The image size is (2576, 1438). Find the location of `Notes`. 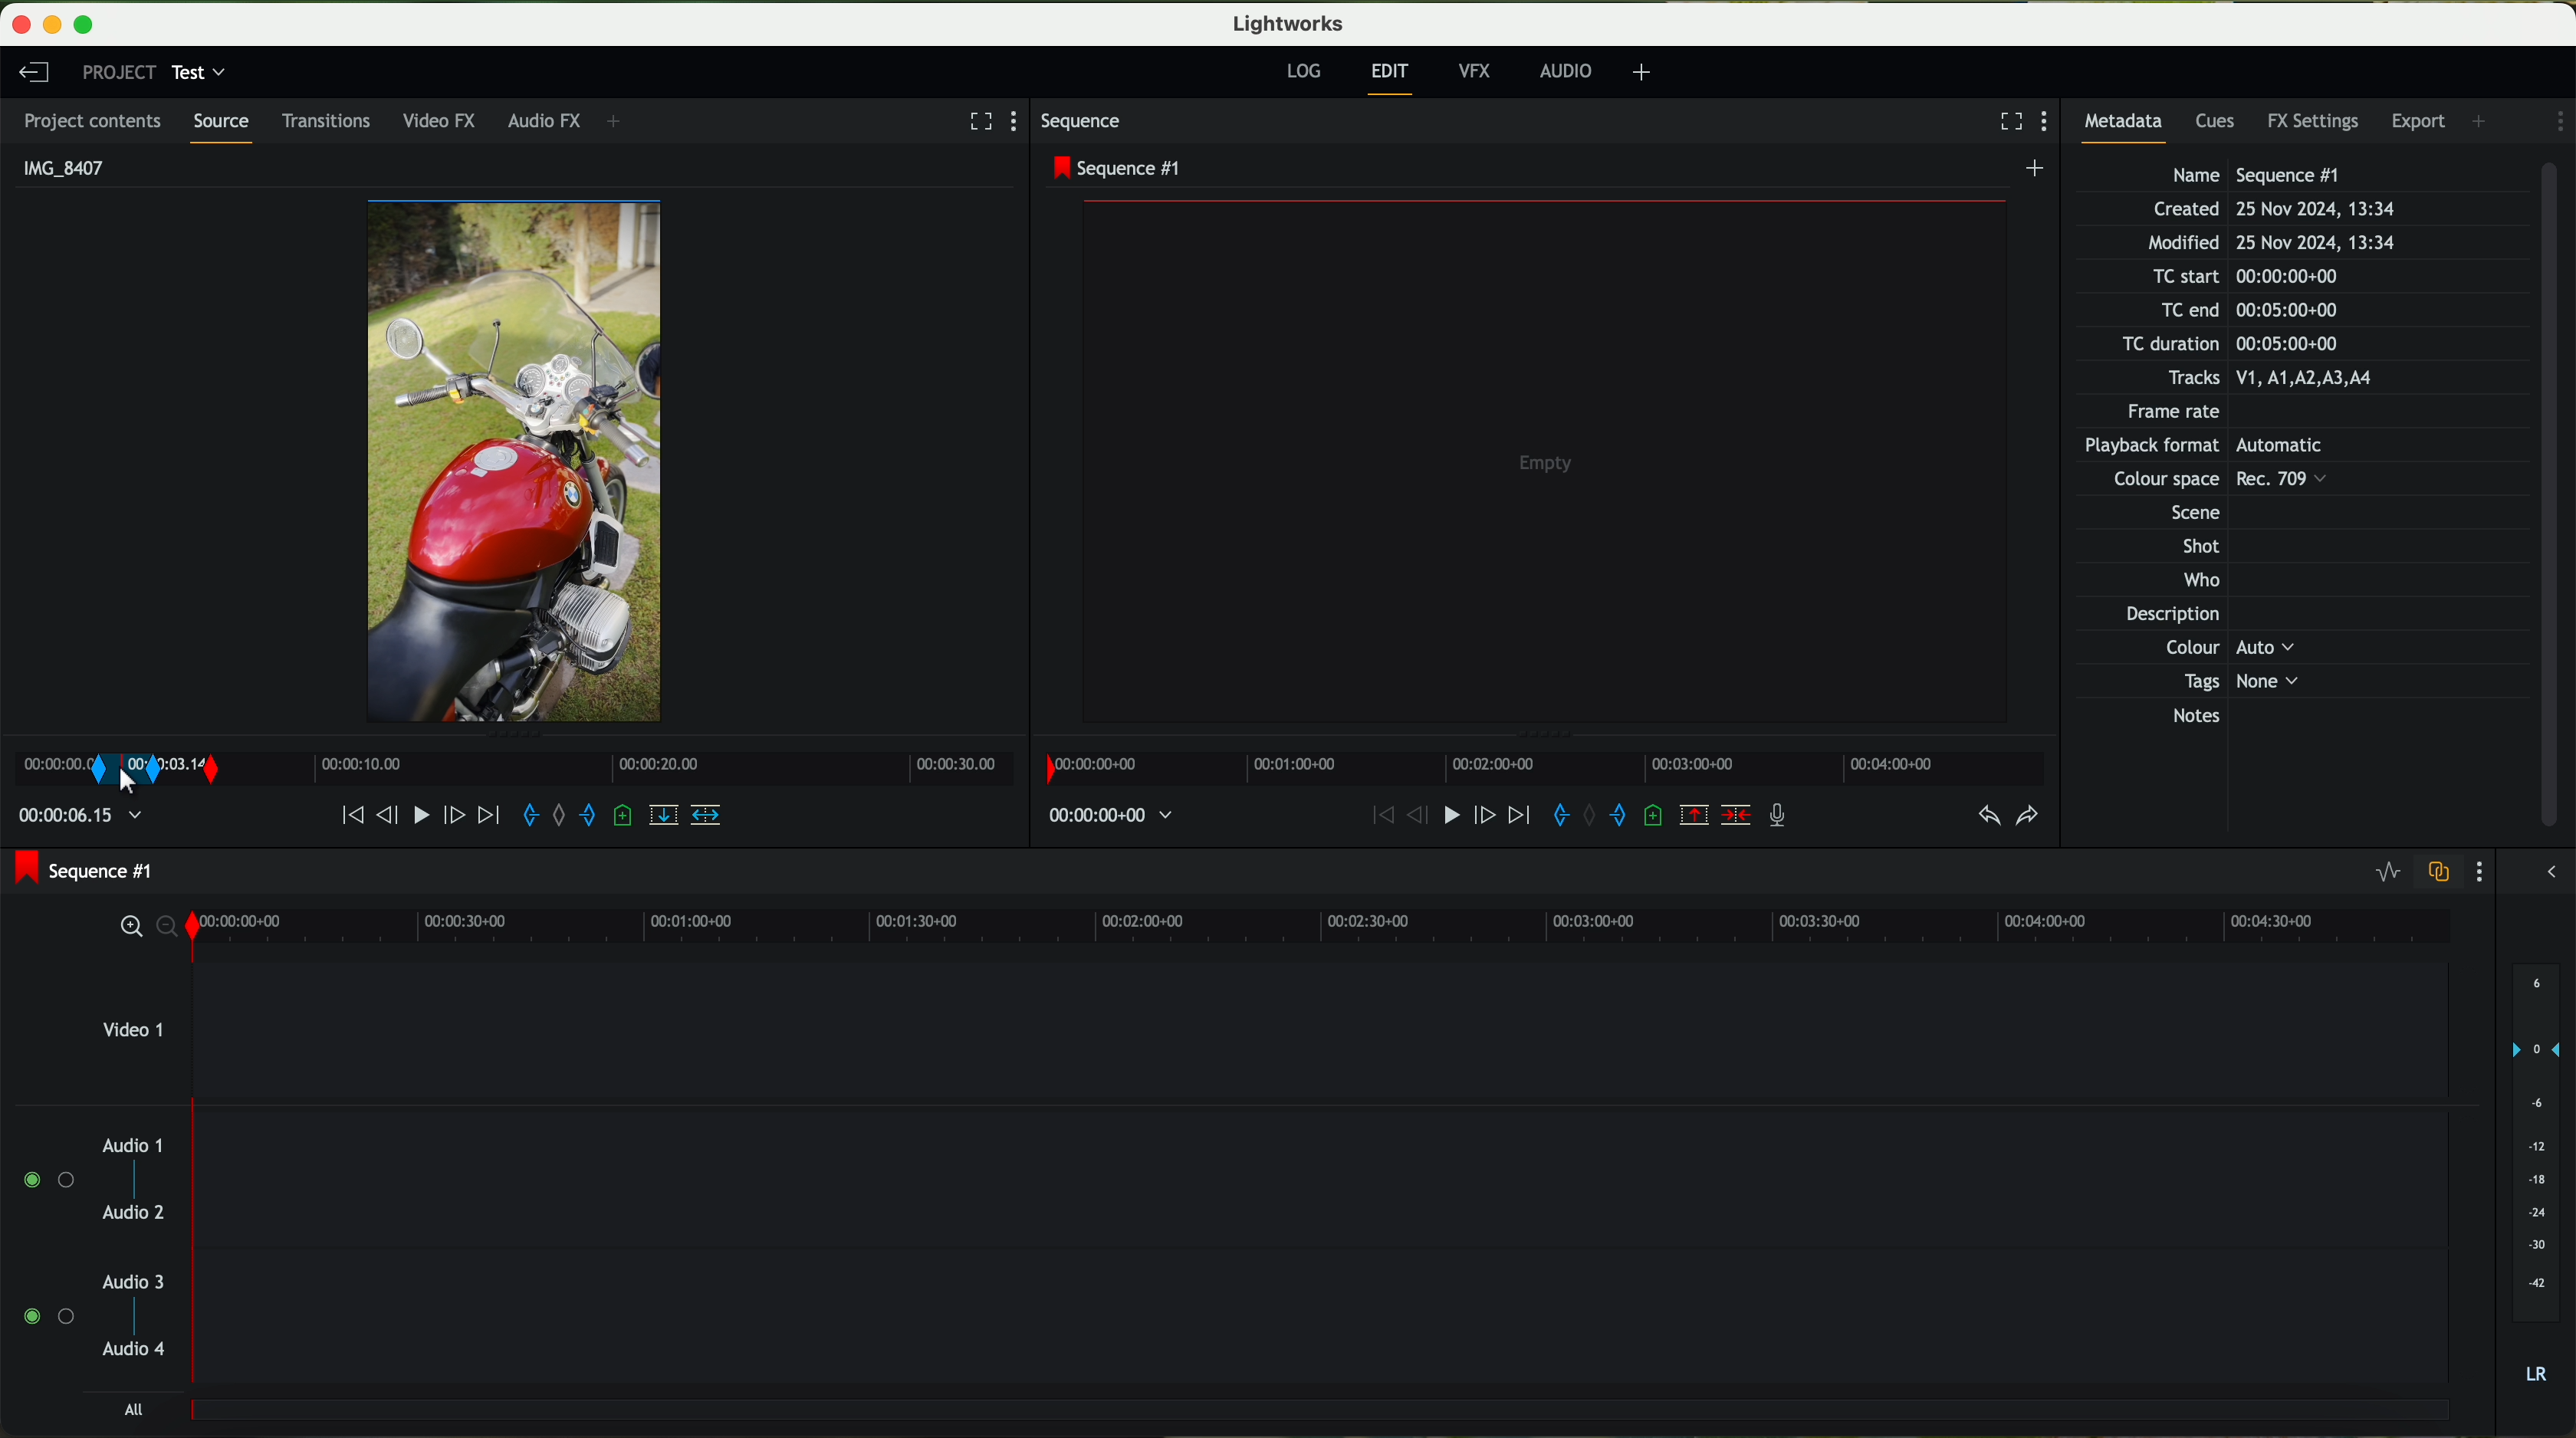

Notes is located at coordinates (2221, 717).